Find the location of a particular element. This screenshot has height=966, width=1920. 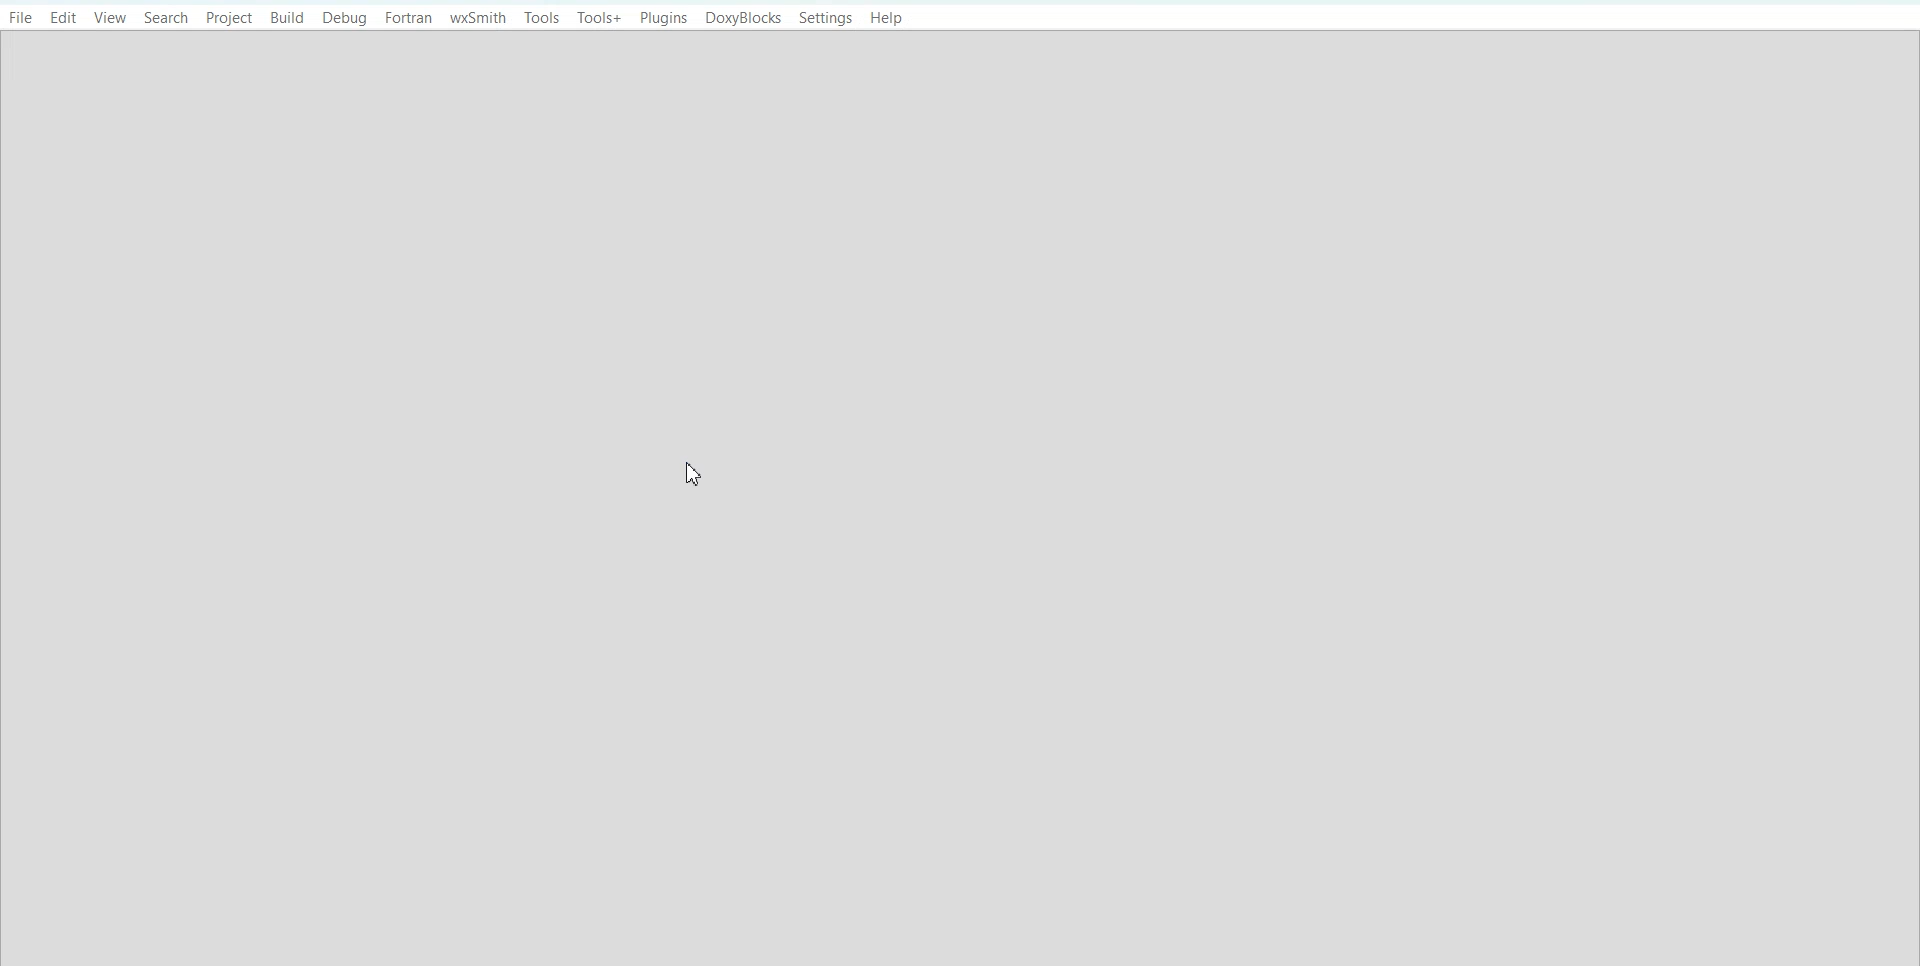

Project is located at coordinates (228, 18).